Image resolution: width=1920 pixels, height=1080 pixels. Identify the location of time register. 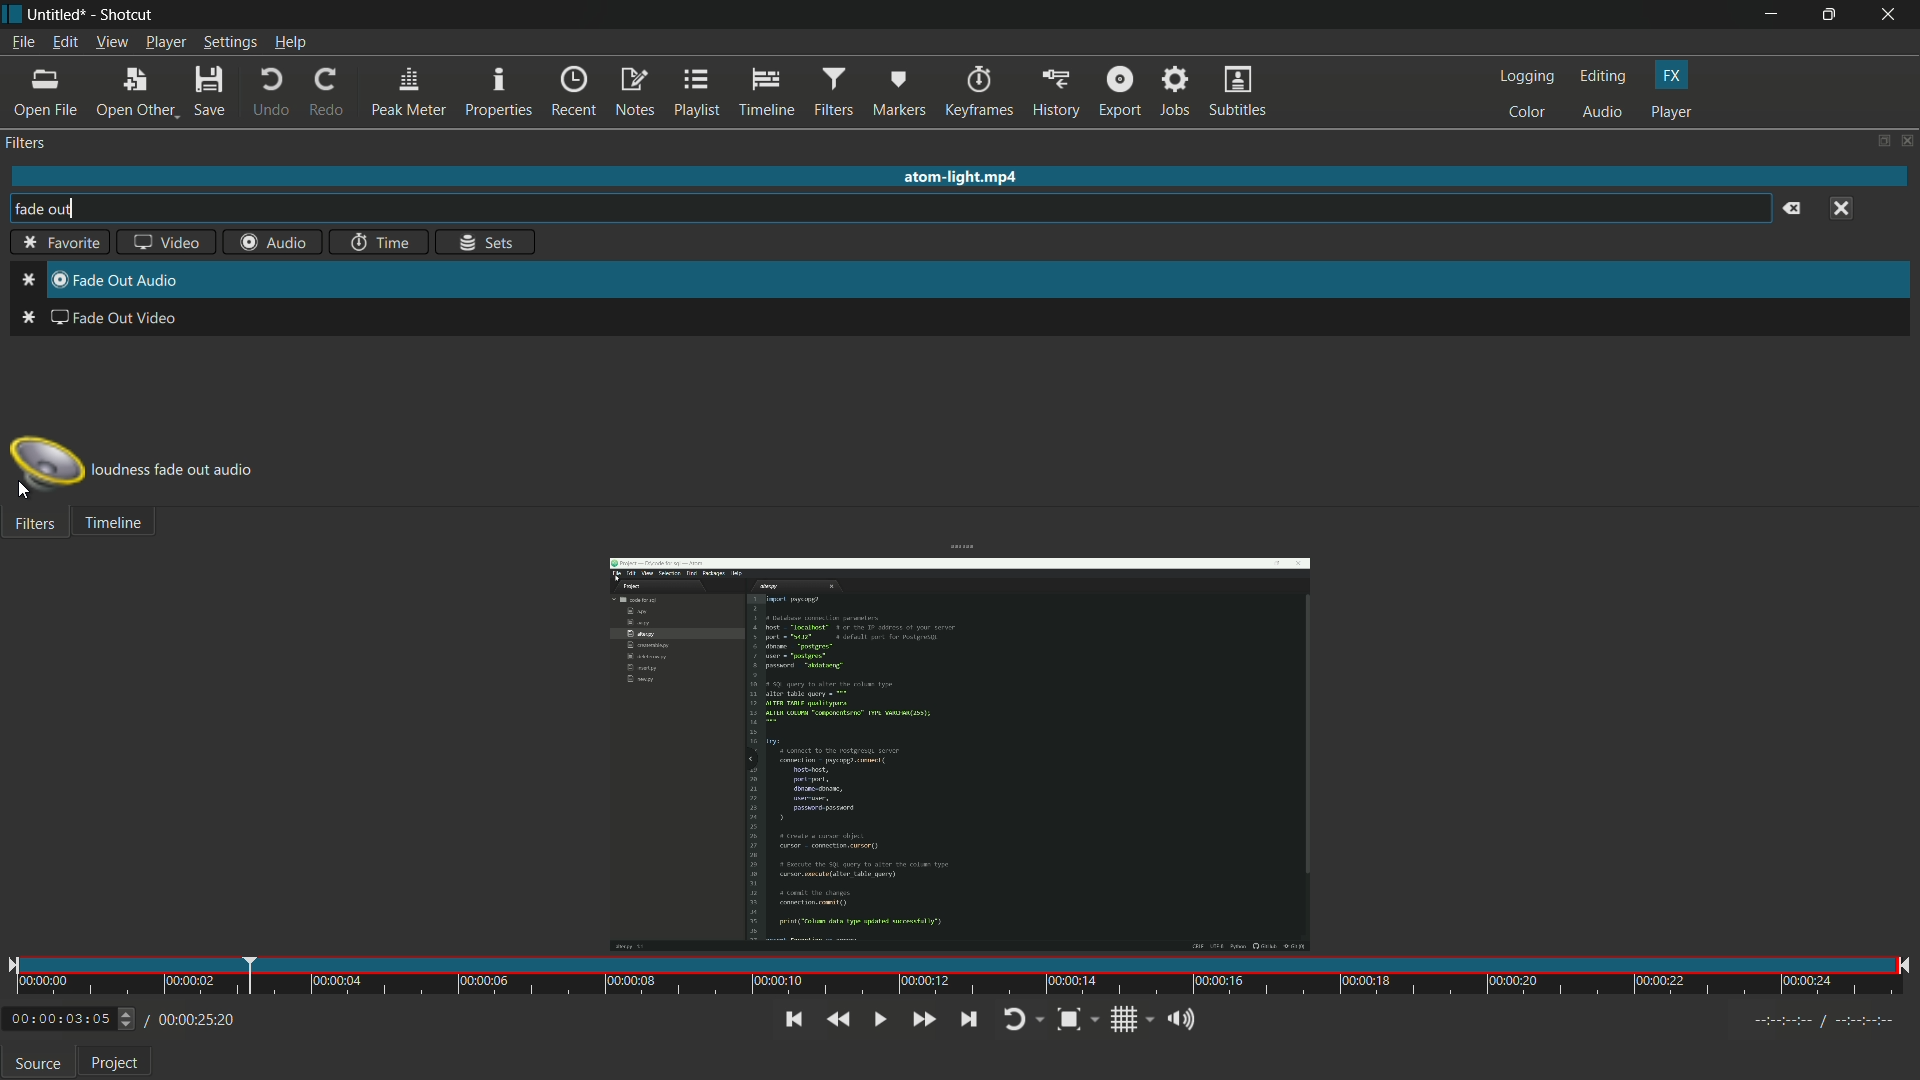
(1827, 1021).